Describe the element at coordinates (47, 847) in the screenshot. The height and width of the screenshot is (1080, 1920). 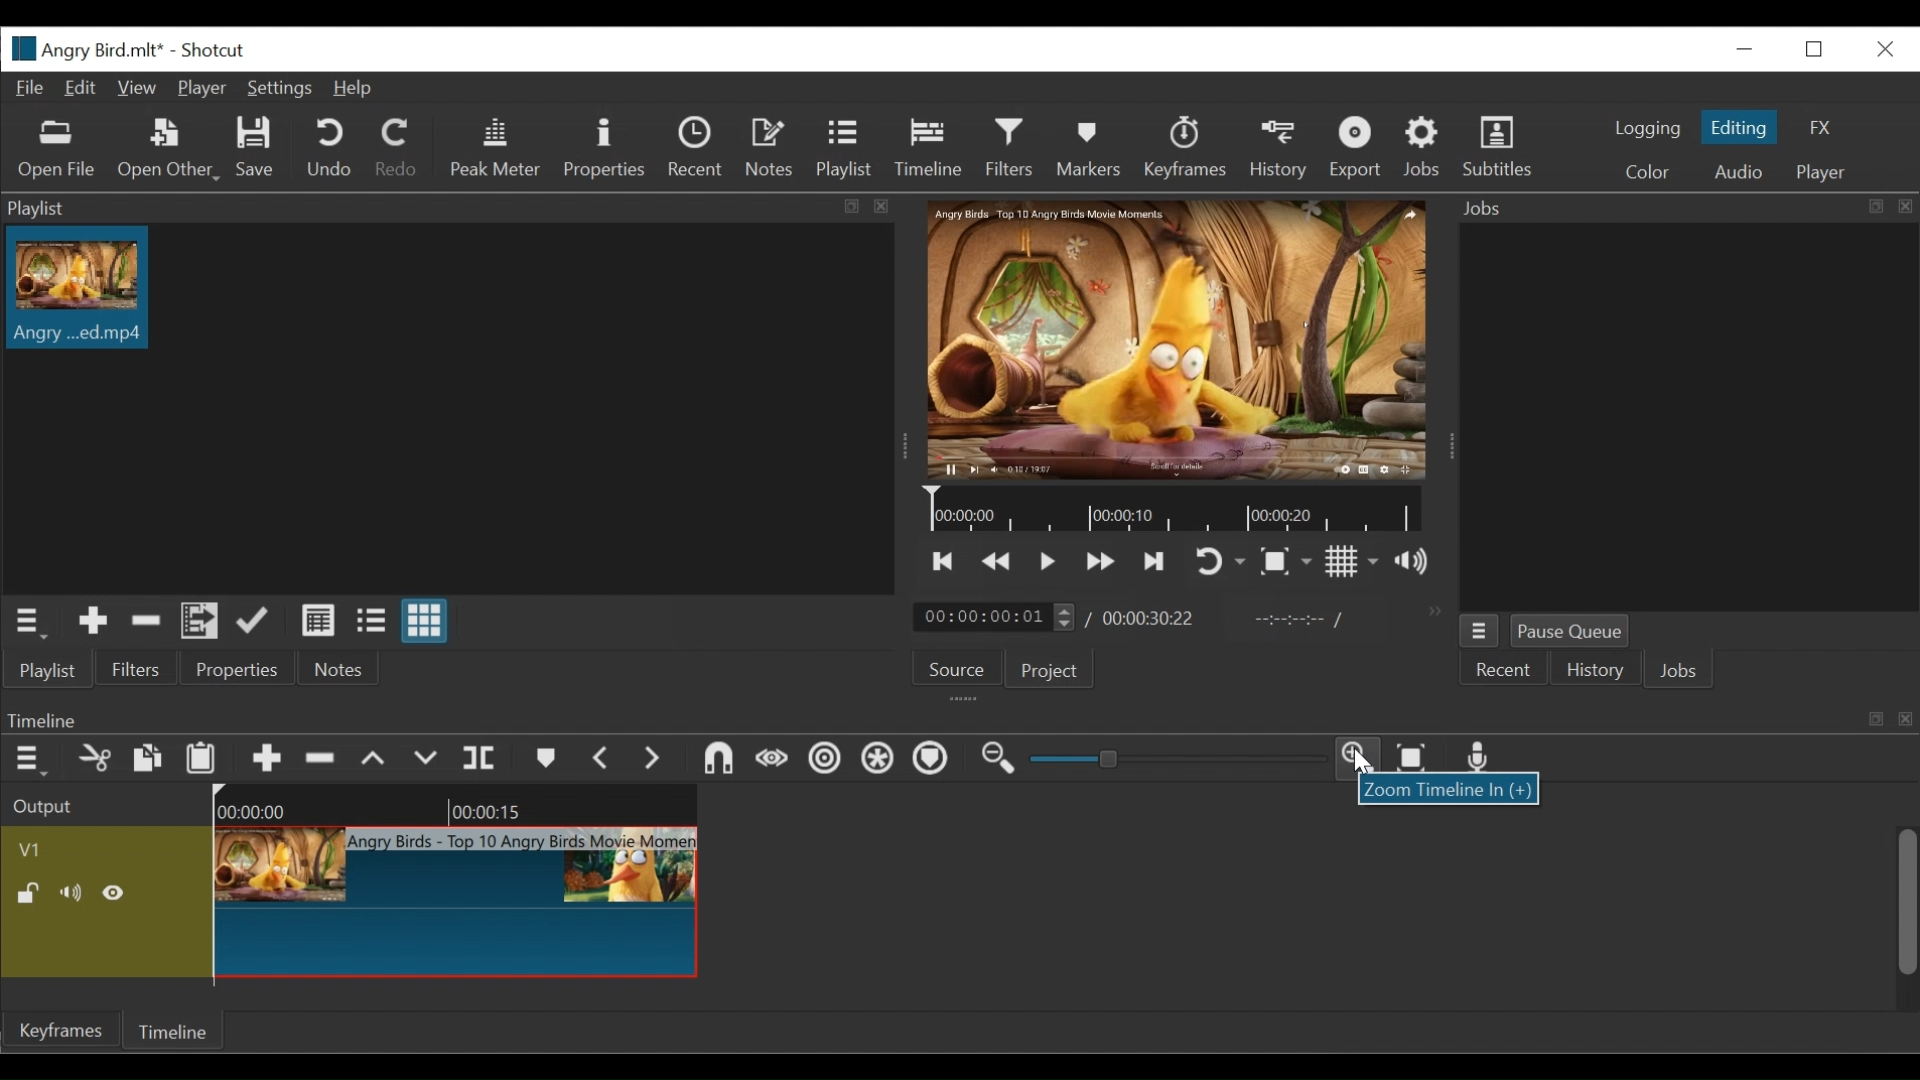
I see `Video track Name` at that location.